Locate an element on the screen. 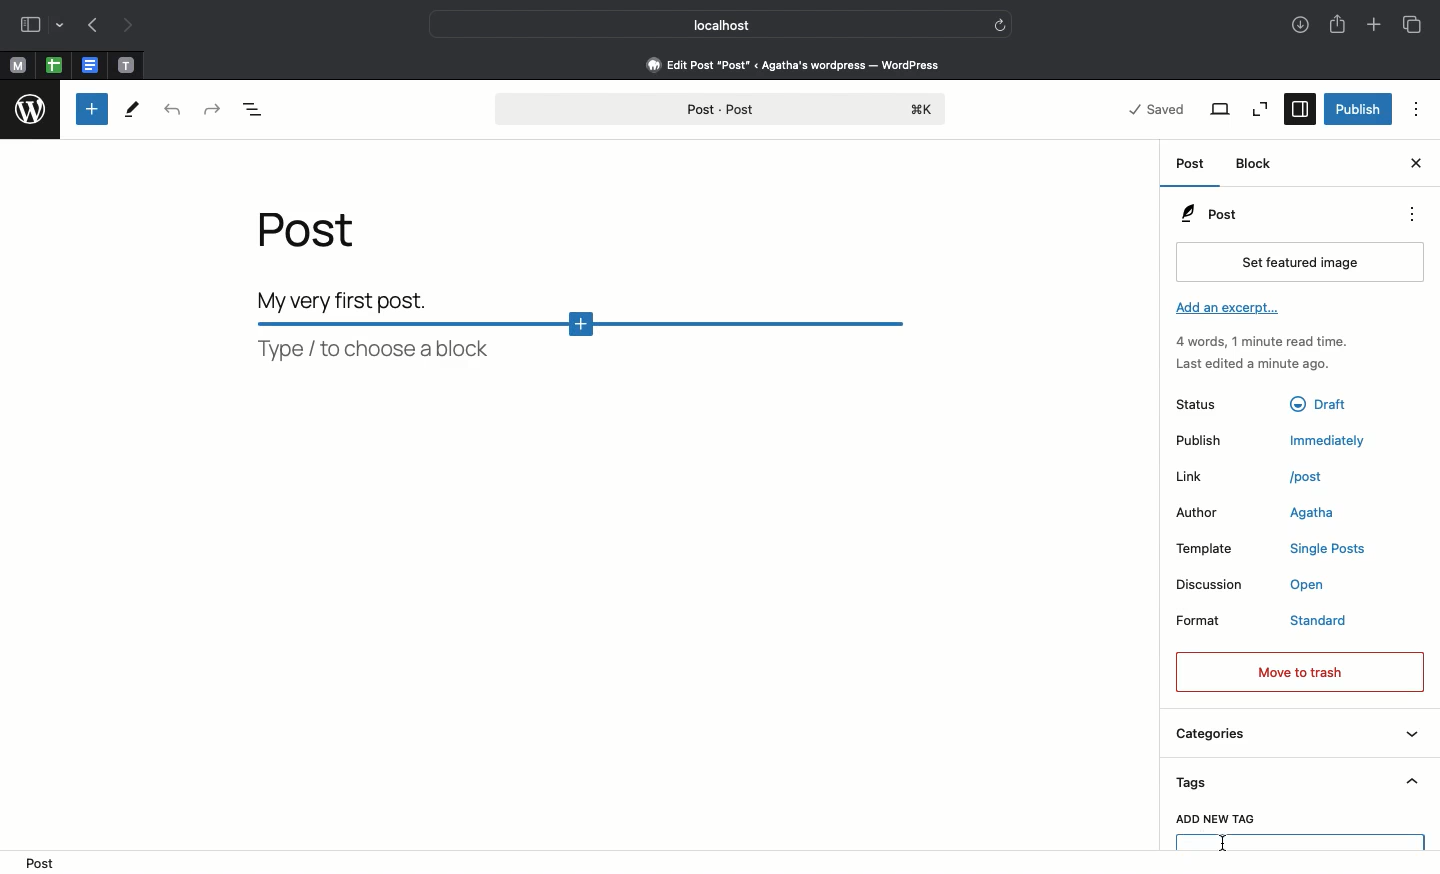  Downloads is located at coordinates (1297, 23).